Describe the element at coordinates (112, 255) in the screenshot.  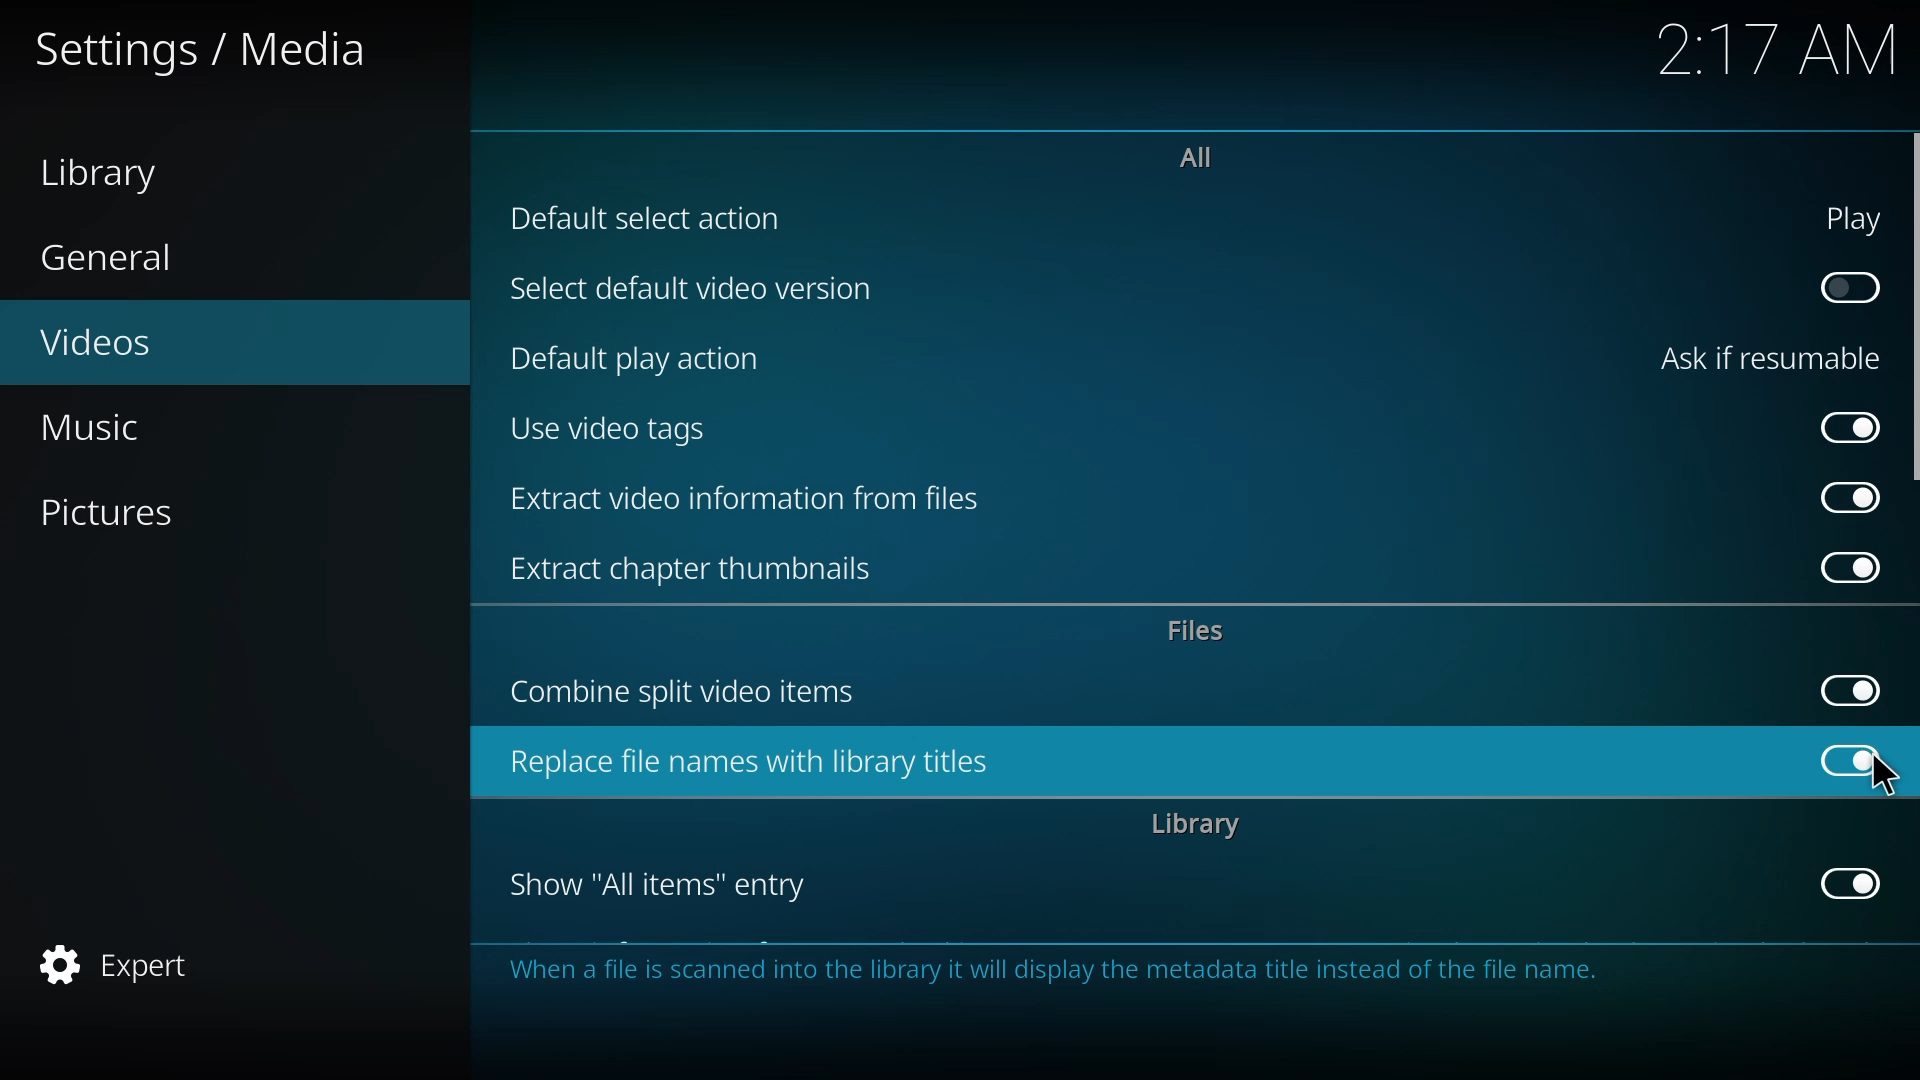
I see `general` at that location.